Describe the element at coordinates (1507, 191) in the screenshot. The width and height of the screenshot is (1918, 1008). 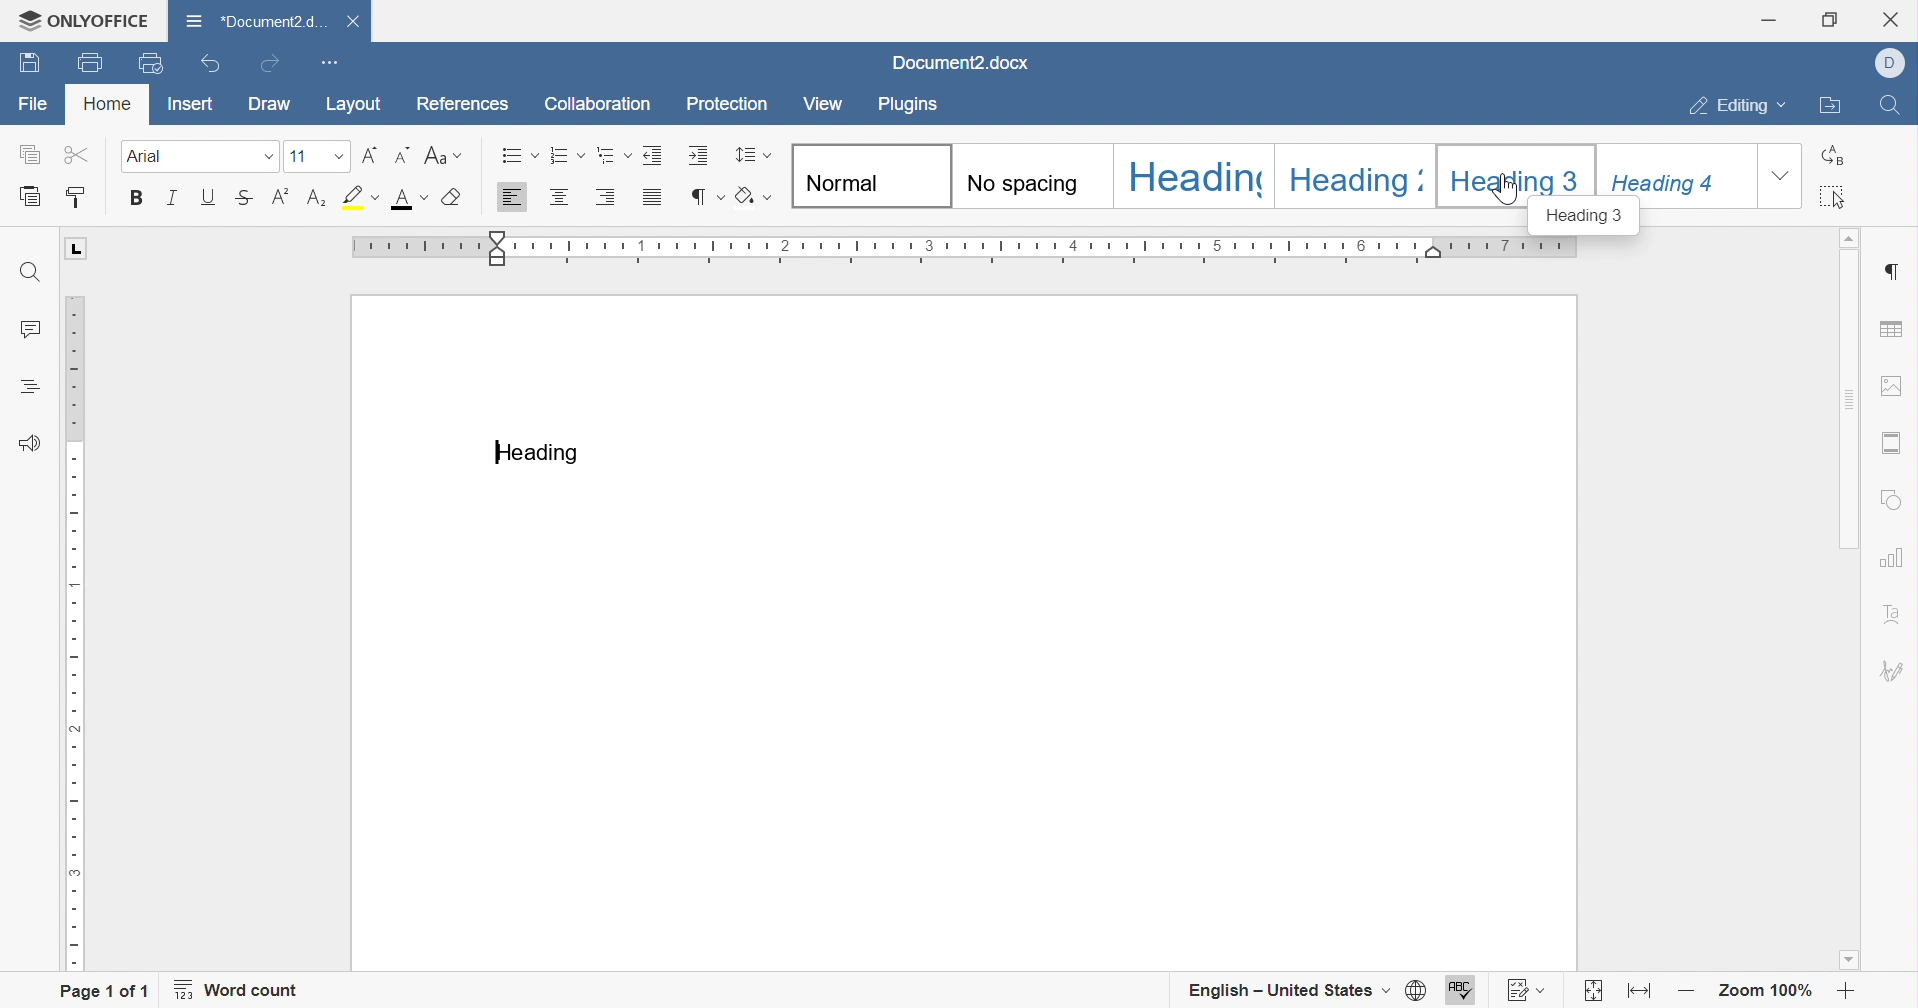
I see `cursor` at that location.